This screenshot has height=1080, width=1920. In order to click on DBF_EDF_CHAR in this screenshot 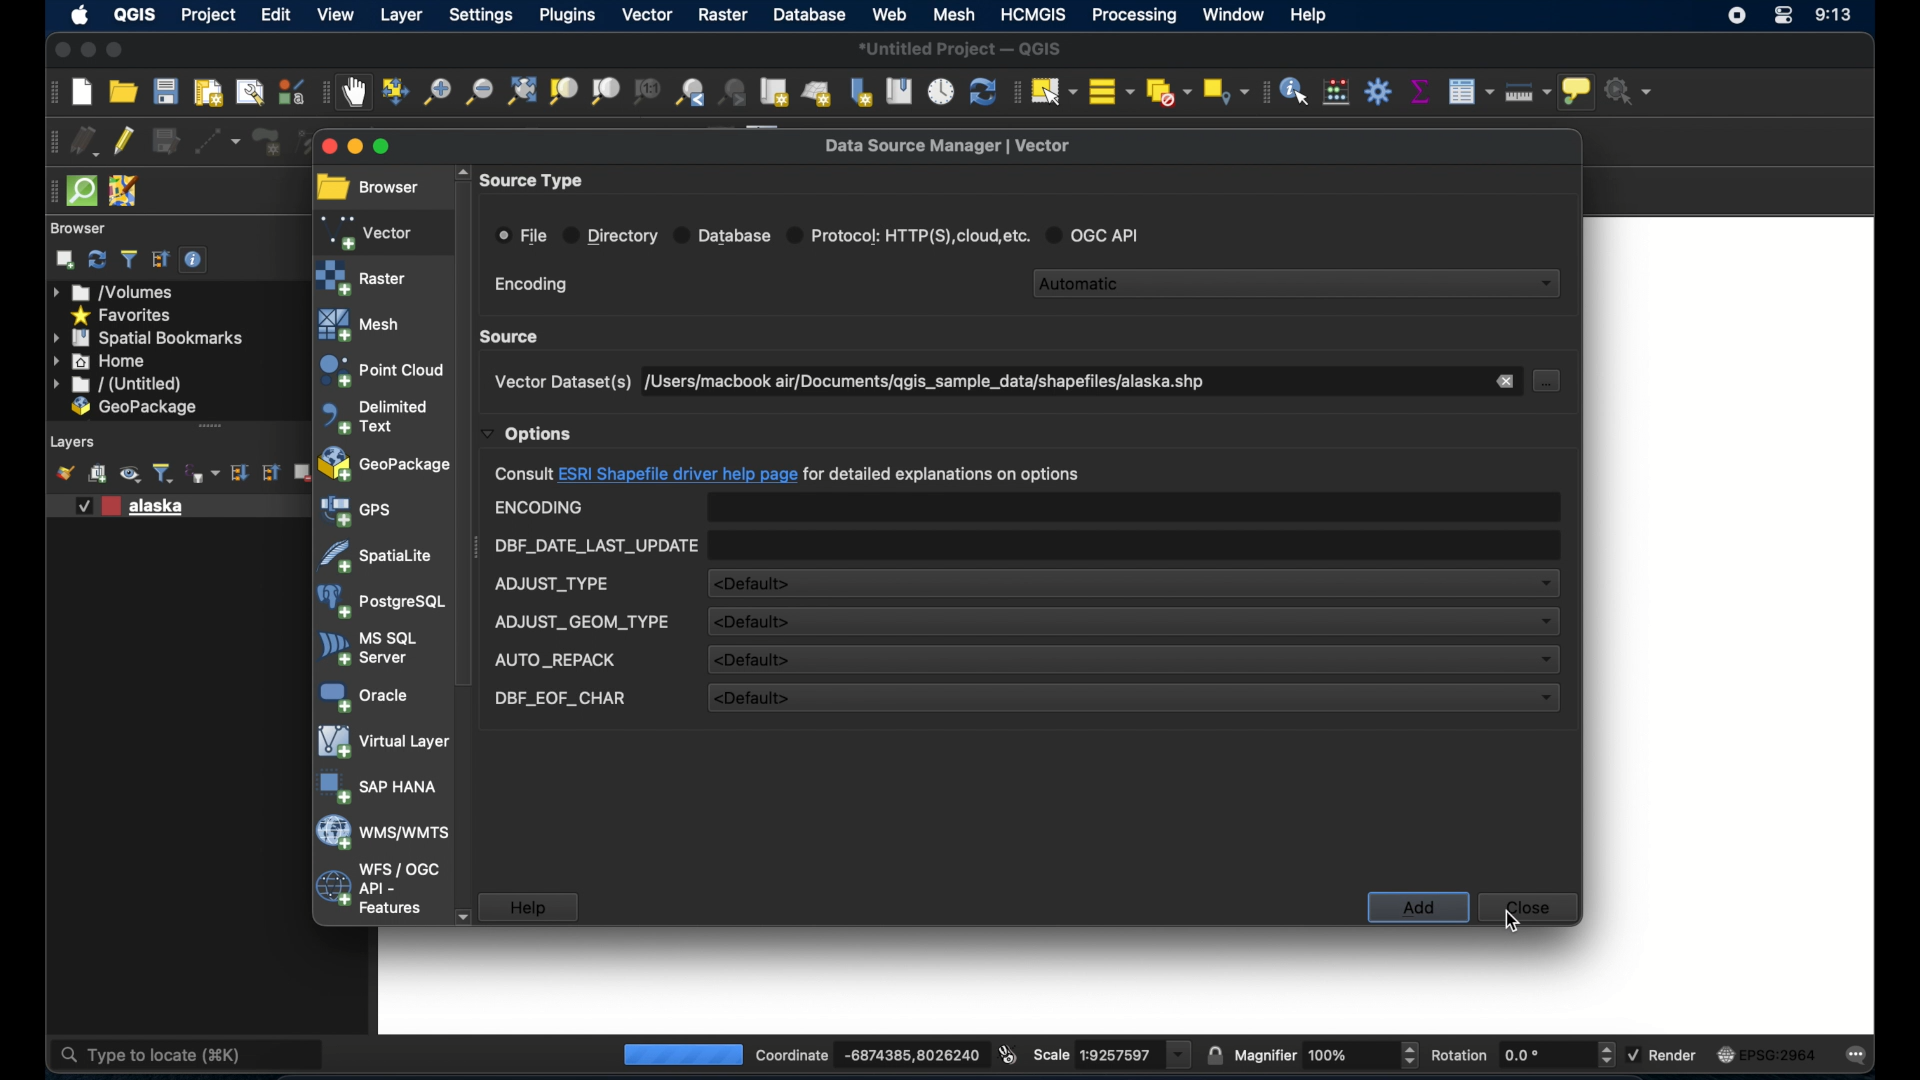, I will do `click(560, 699)`.